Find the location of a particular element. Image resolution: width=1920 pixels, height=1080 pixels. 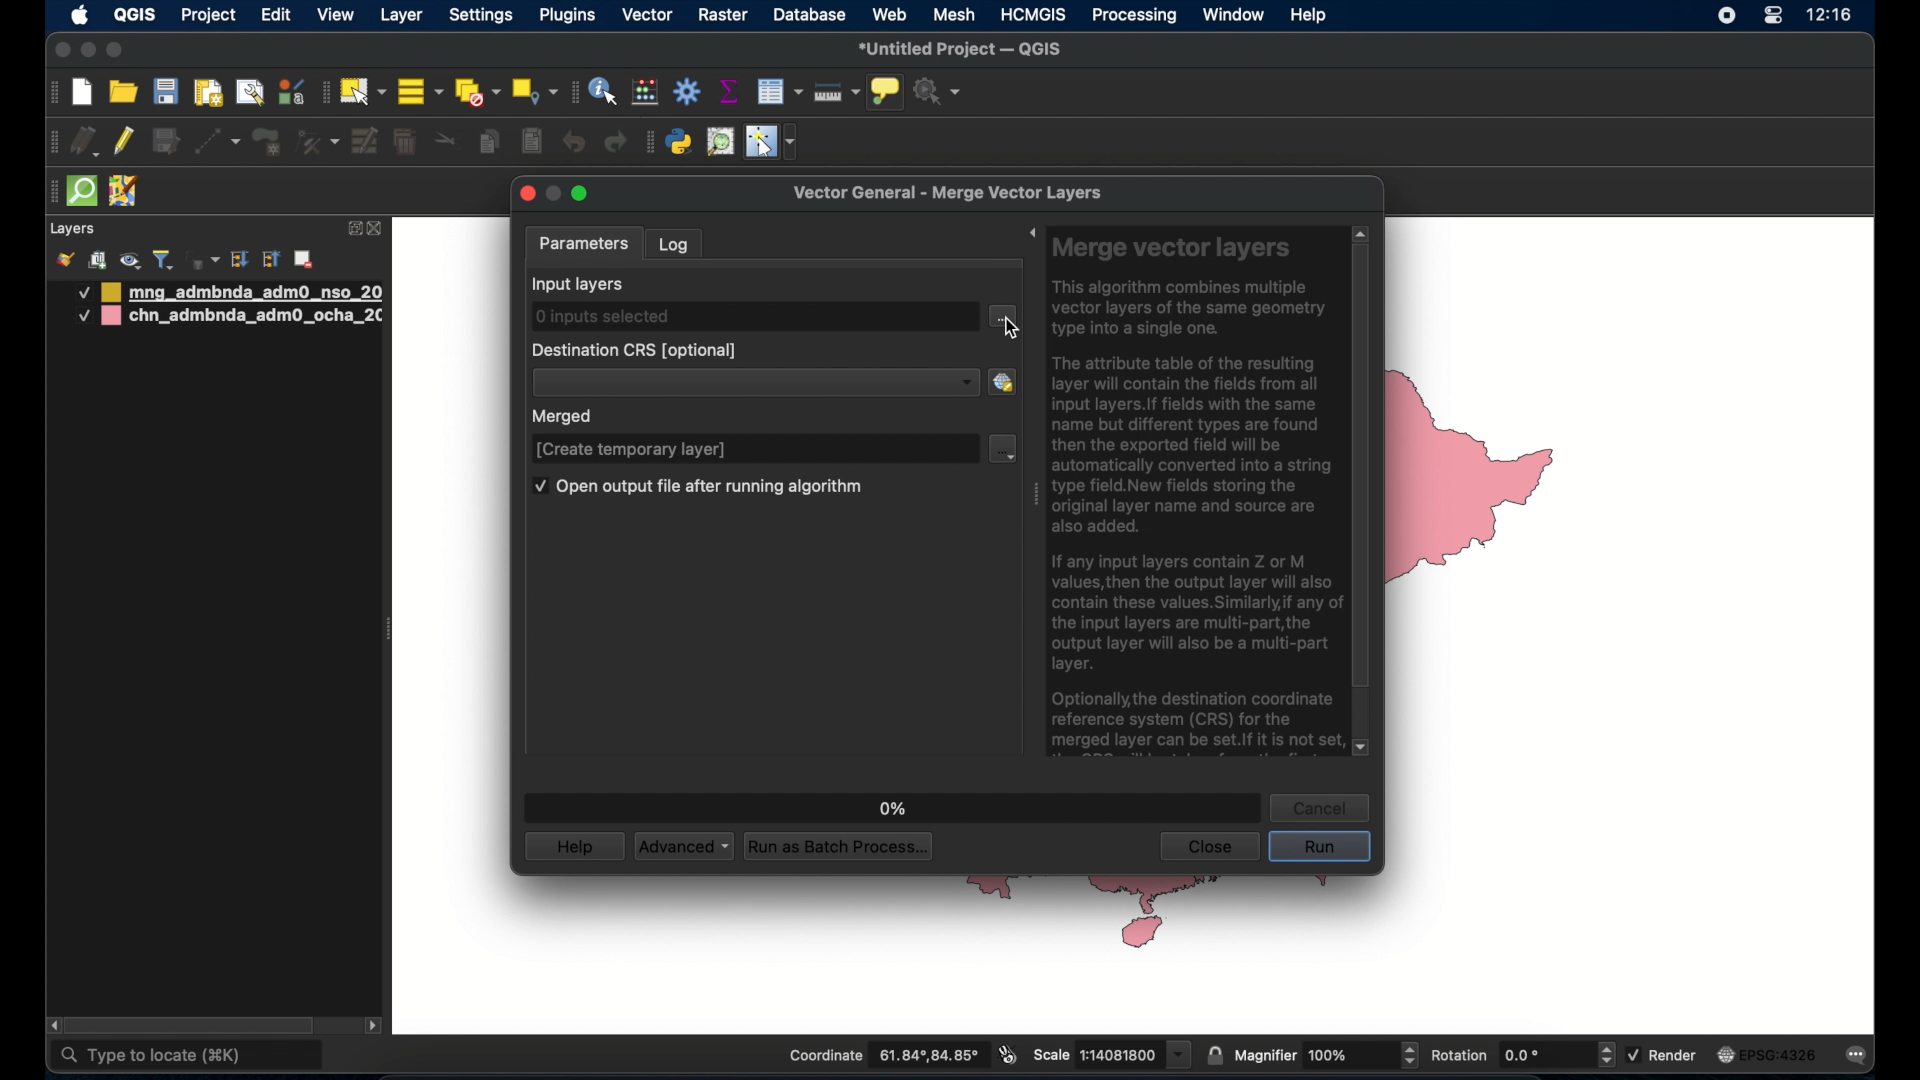

merged is located at coordinates (566, 418).